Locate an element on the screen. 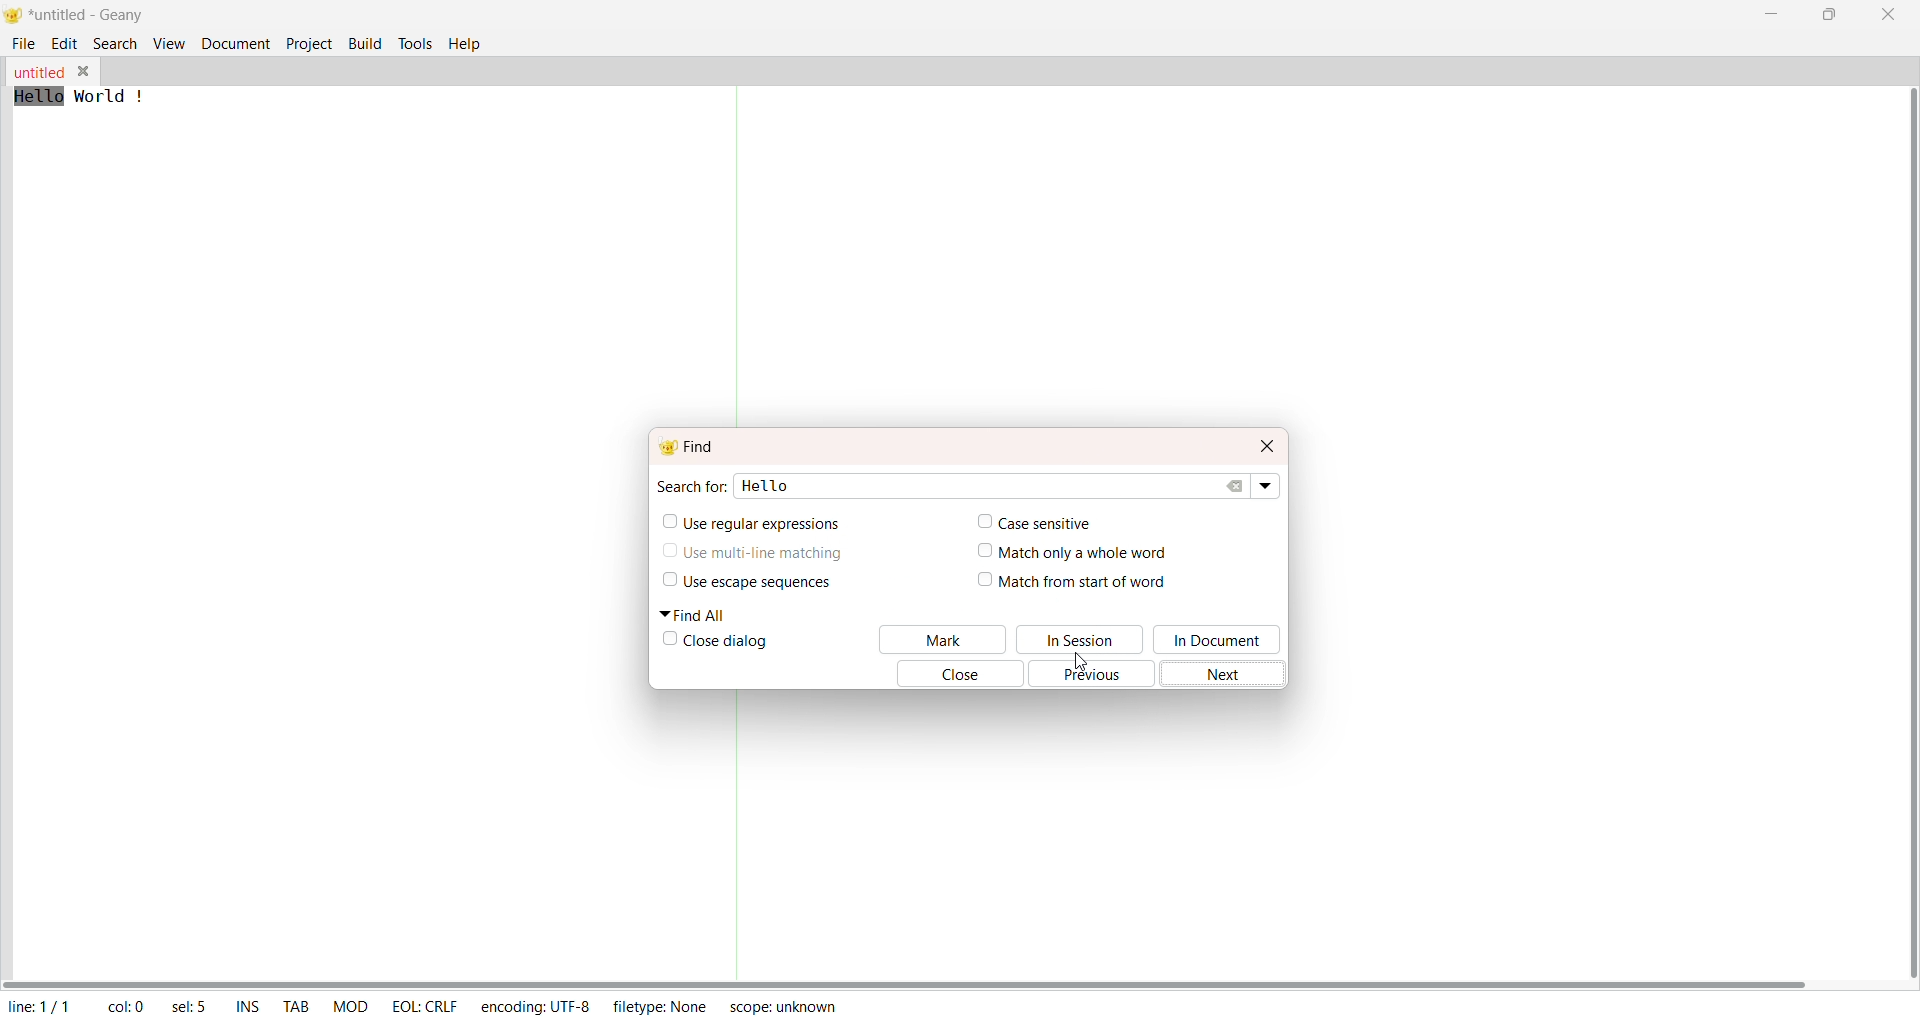  TAB is located at coordinates (293, 1002).